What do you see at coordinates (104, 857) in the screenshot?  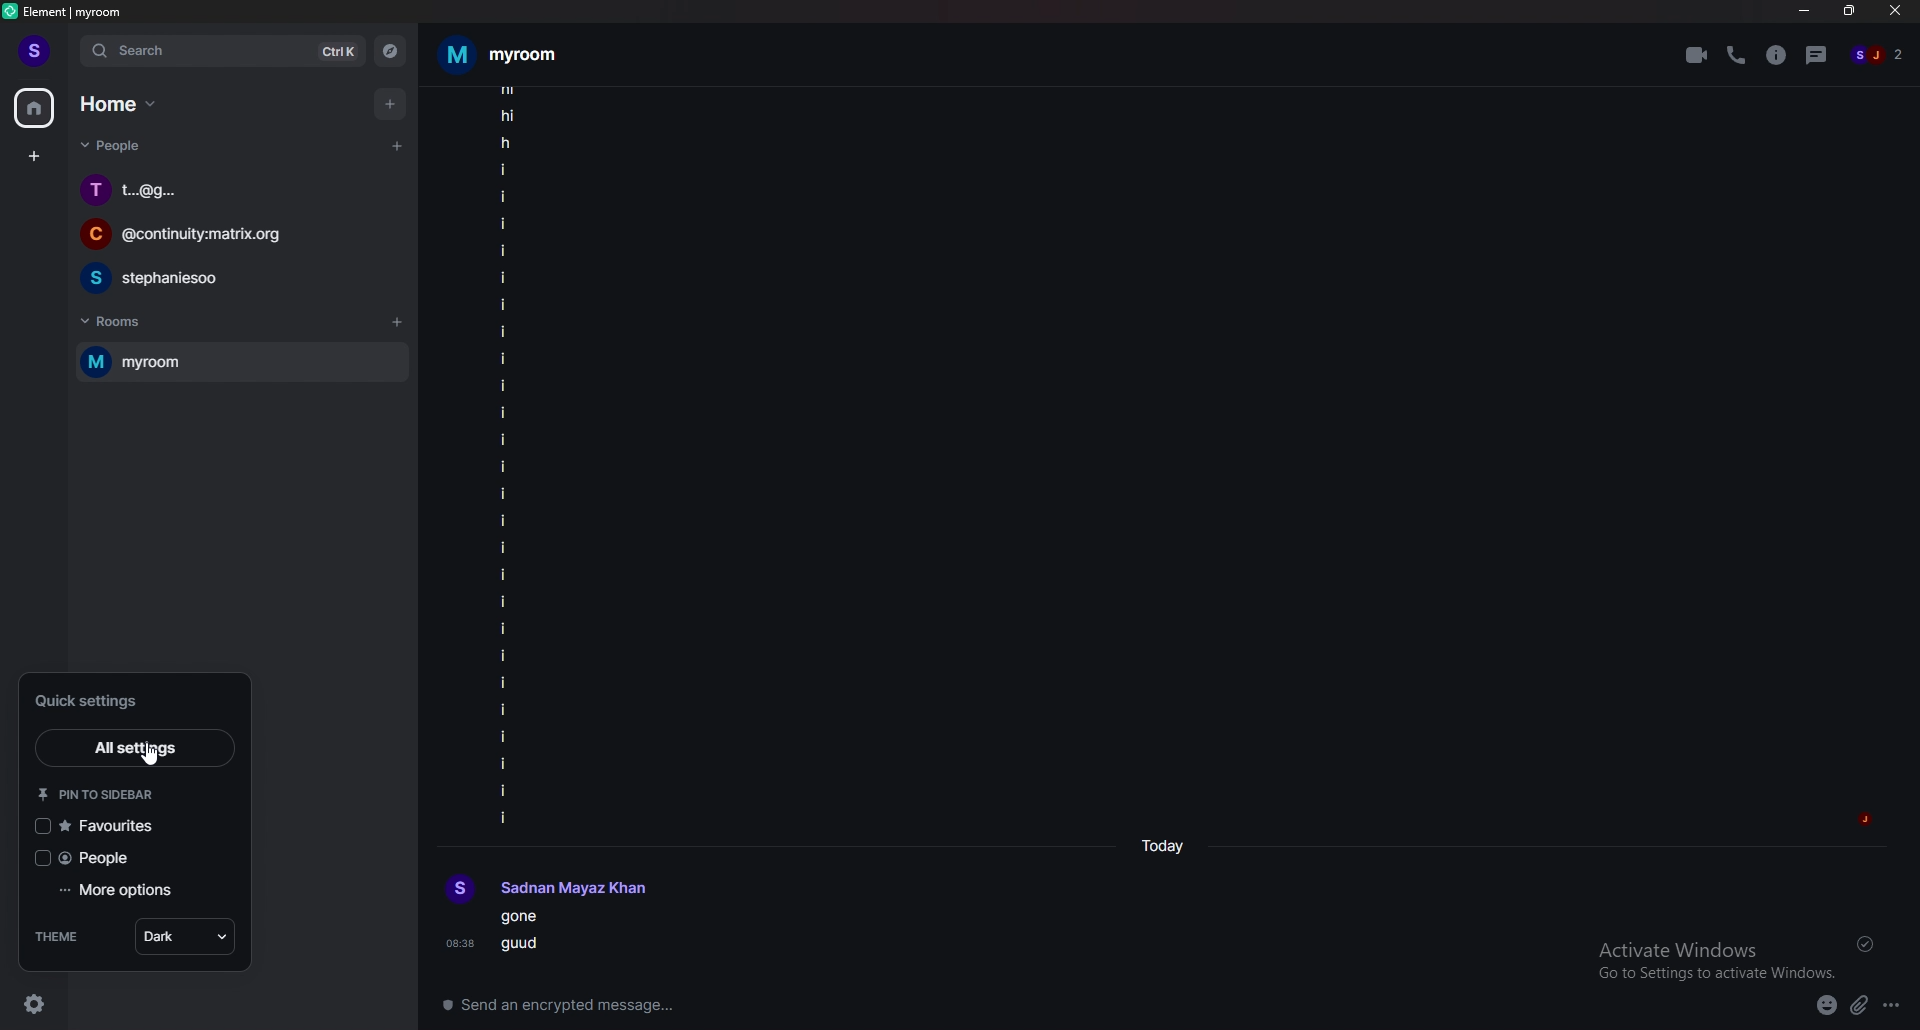 I see `people` at bounding box center [104, 857].